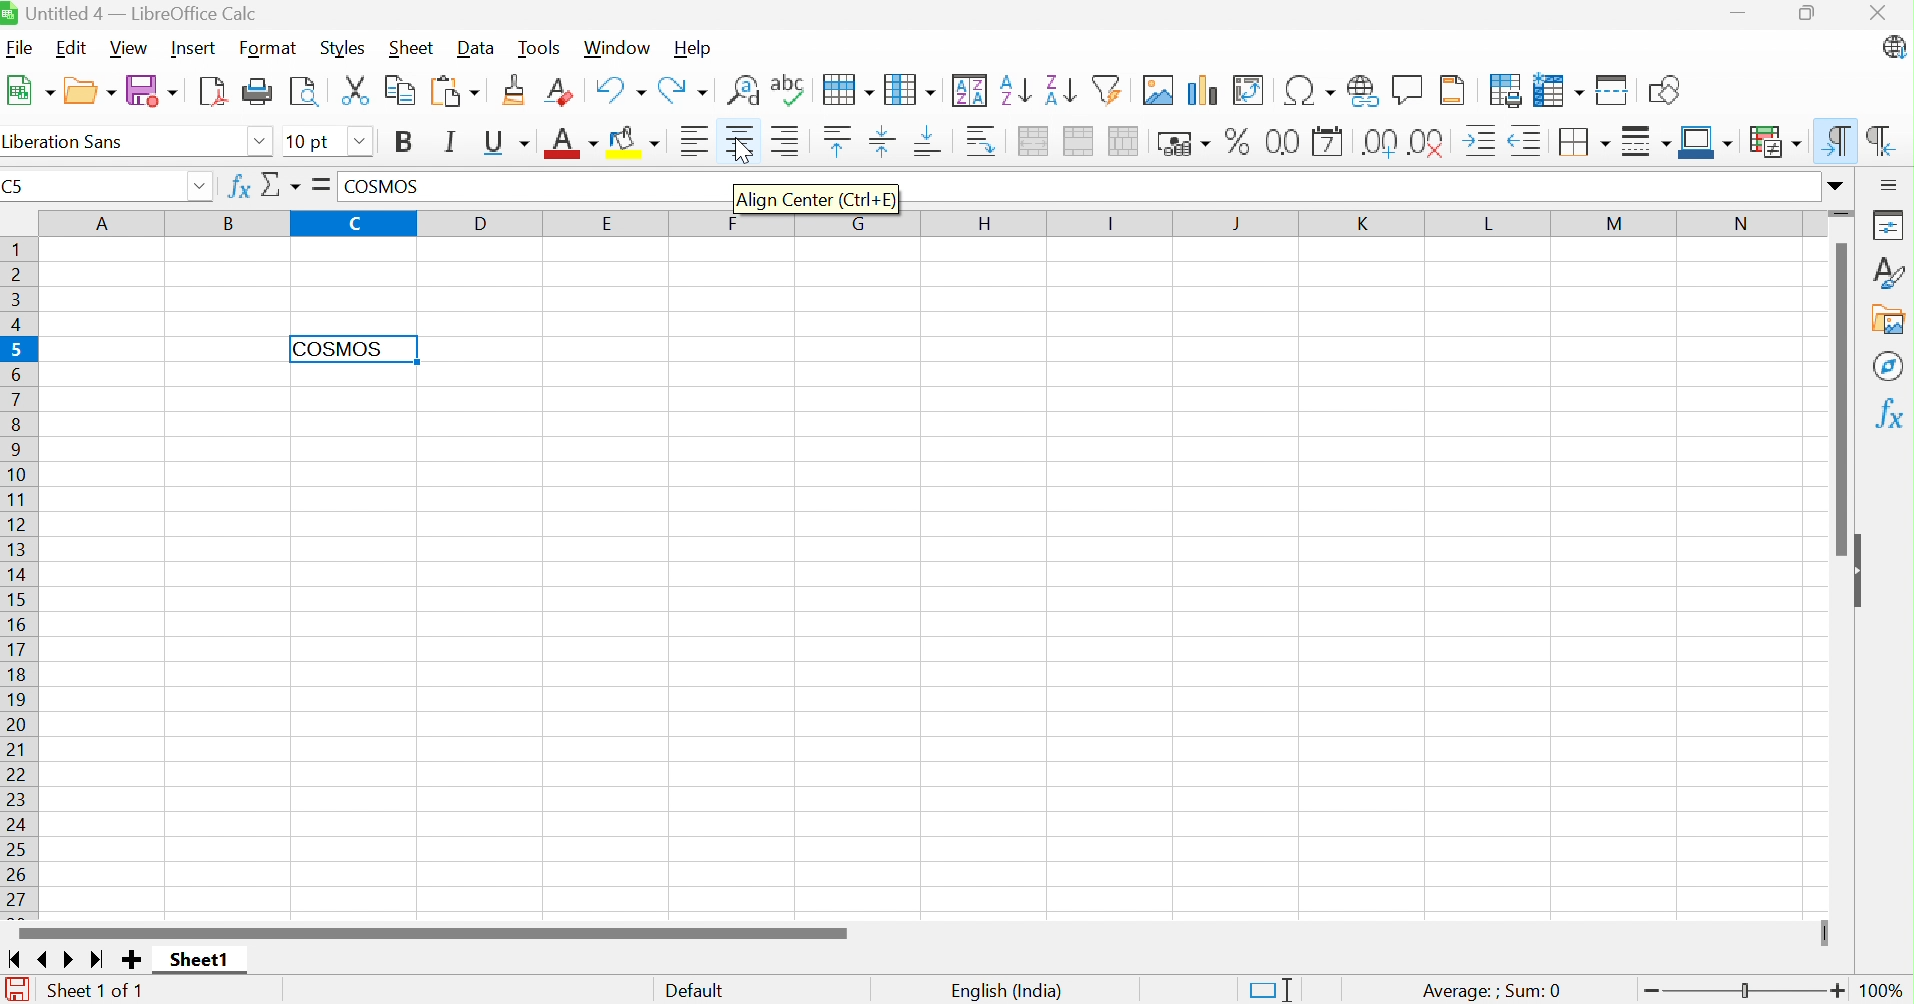 The height and width of the screenshot is (1004, 1914). What do you see at coordinates (360, 140) in the screenshot?
I see `Drop Down` at bounding box center [360, 140].